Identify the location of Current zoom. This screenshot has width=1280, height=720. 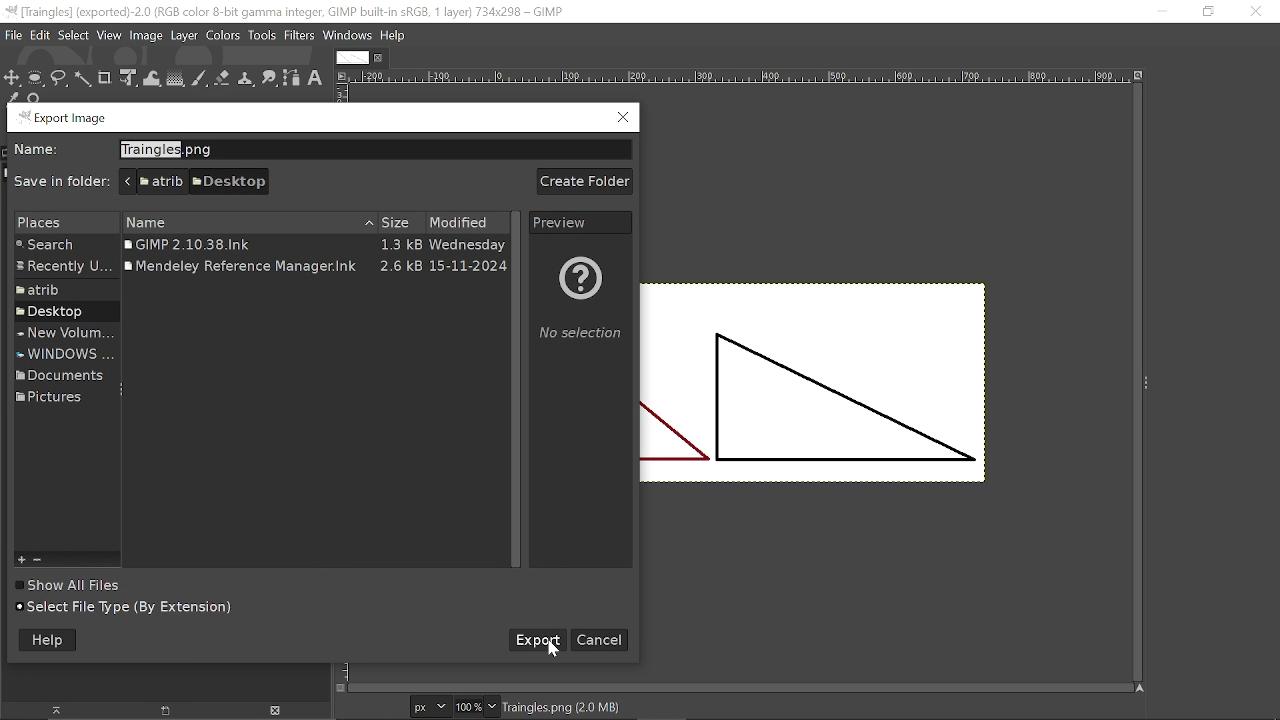
(468, 706).